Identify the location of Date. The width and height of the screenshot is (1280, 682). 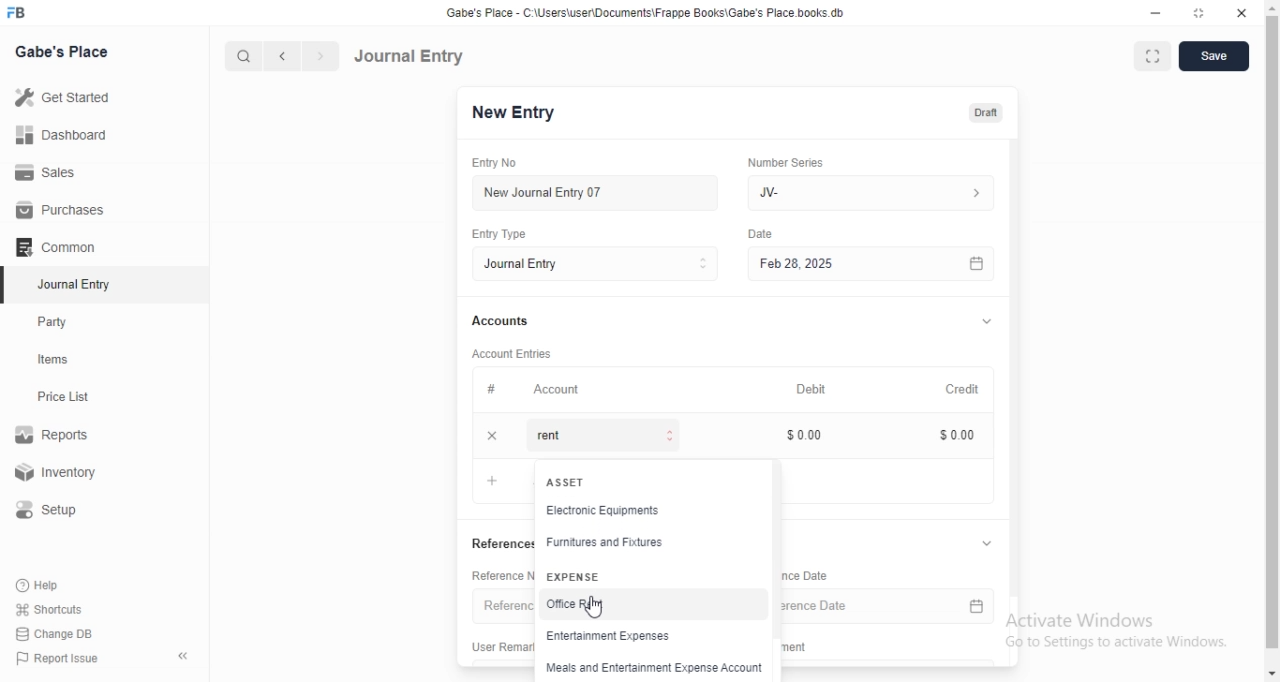
(765, 233).